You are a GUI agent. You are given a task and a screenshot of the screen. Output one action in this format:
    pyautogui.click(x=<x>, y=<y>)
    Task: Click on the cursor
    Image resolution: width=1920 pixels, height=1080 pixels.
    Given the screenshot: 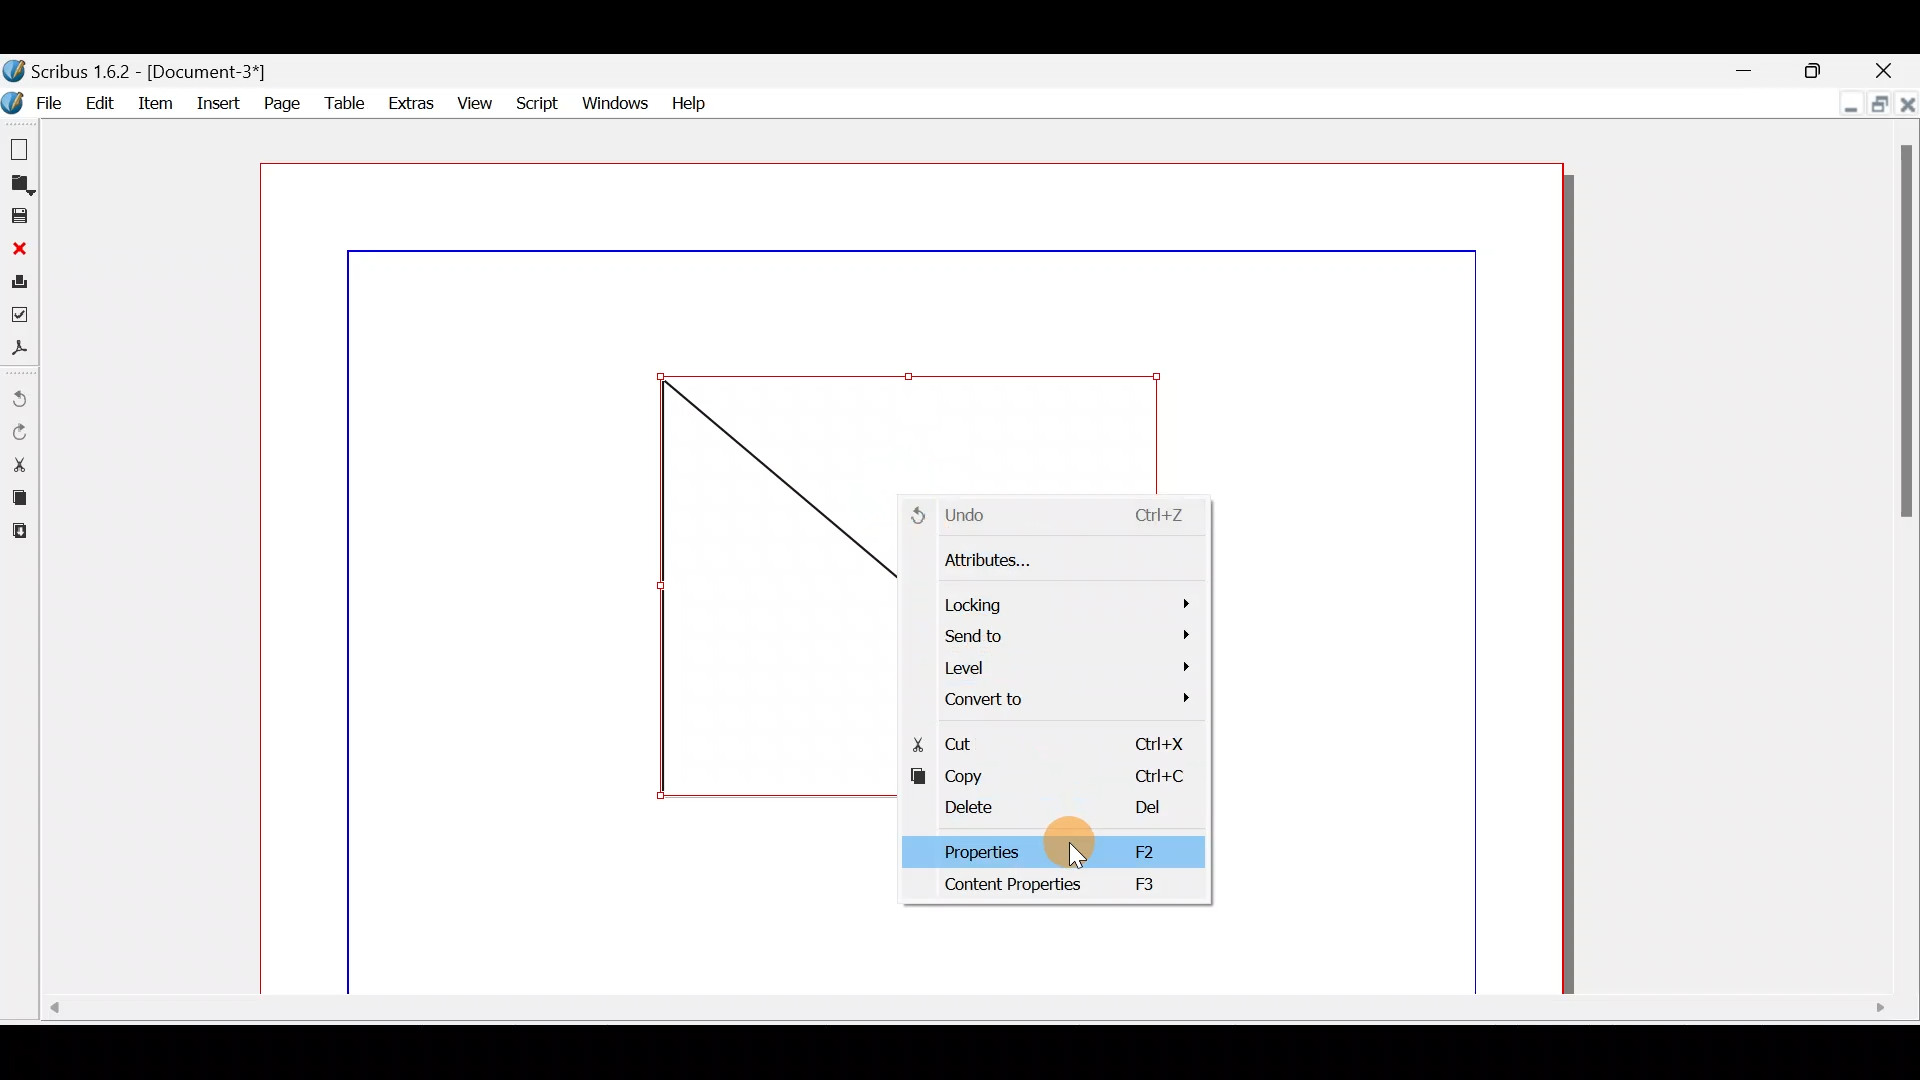 What is the action you would take?
    pyautogui.click(x=1074, y=857)
    